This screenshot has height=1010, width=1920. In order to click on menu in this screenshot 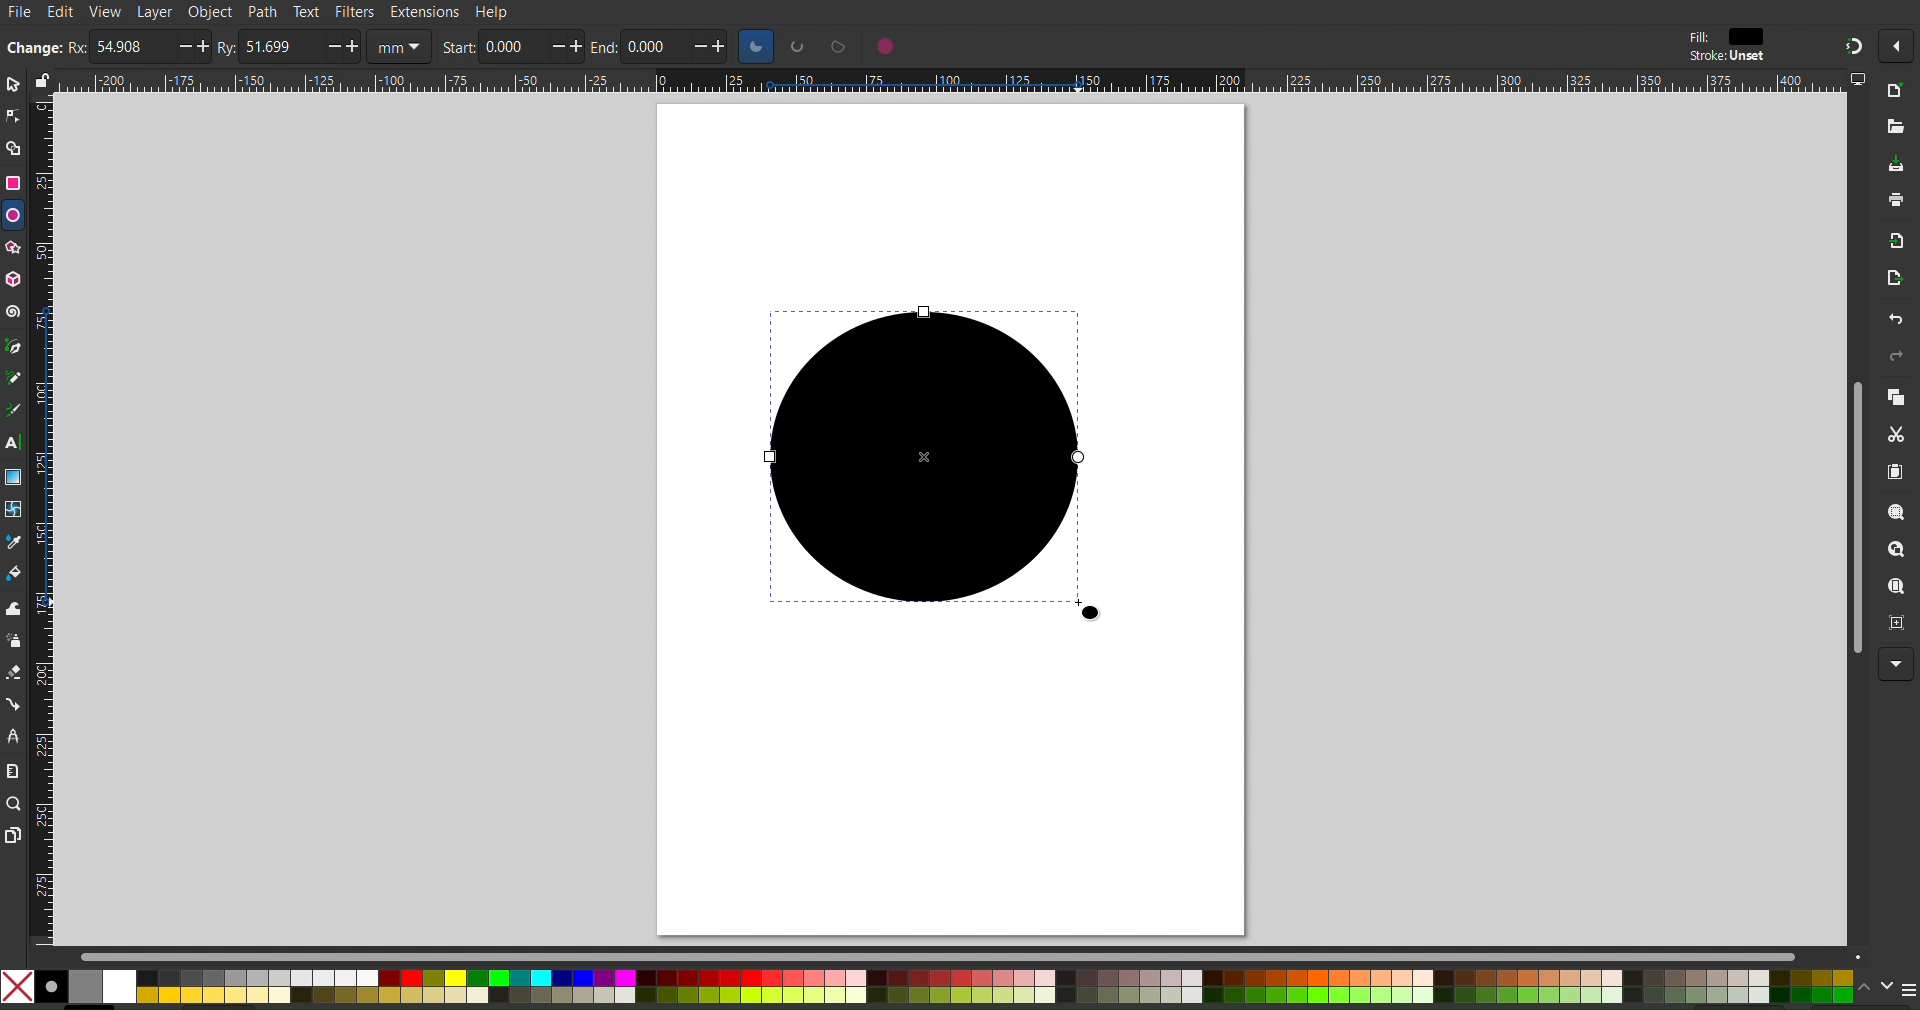, I will do `click(1908, 991)`.